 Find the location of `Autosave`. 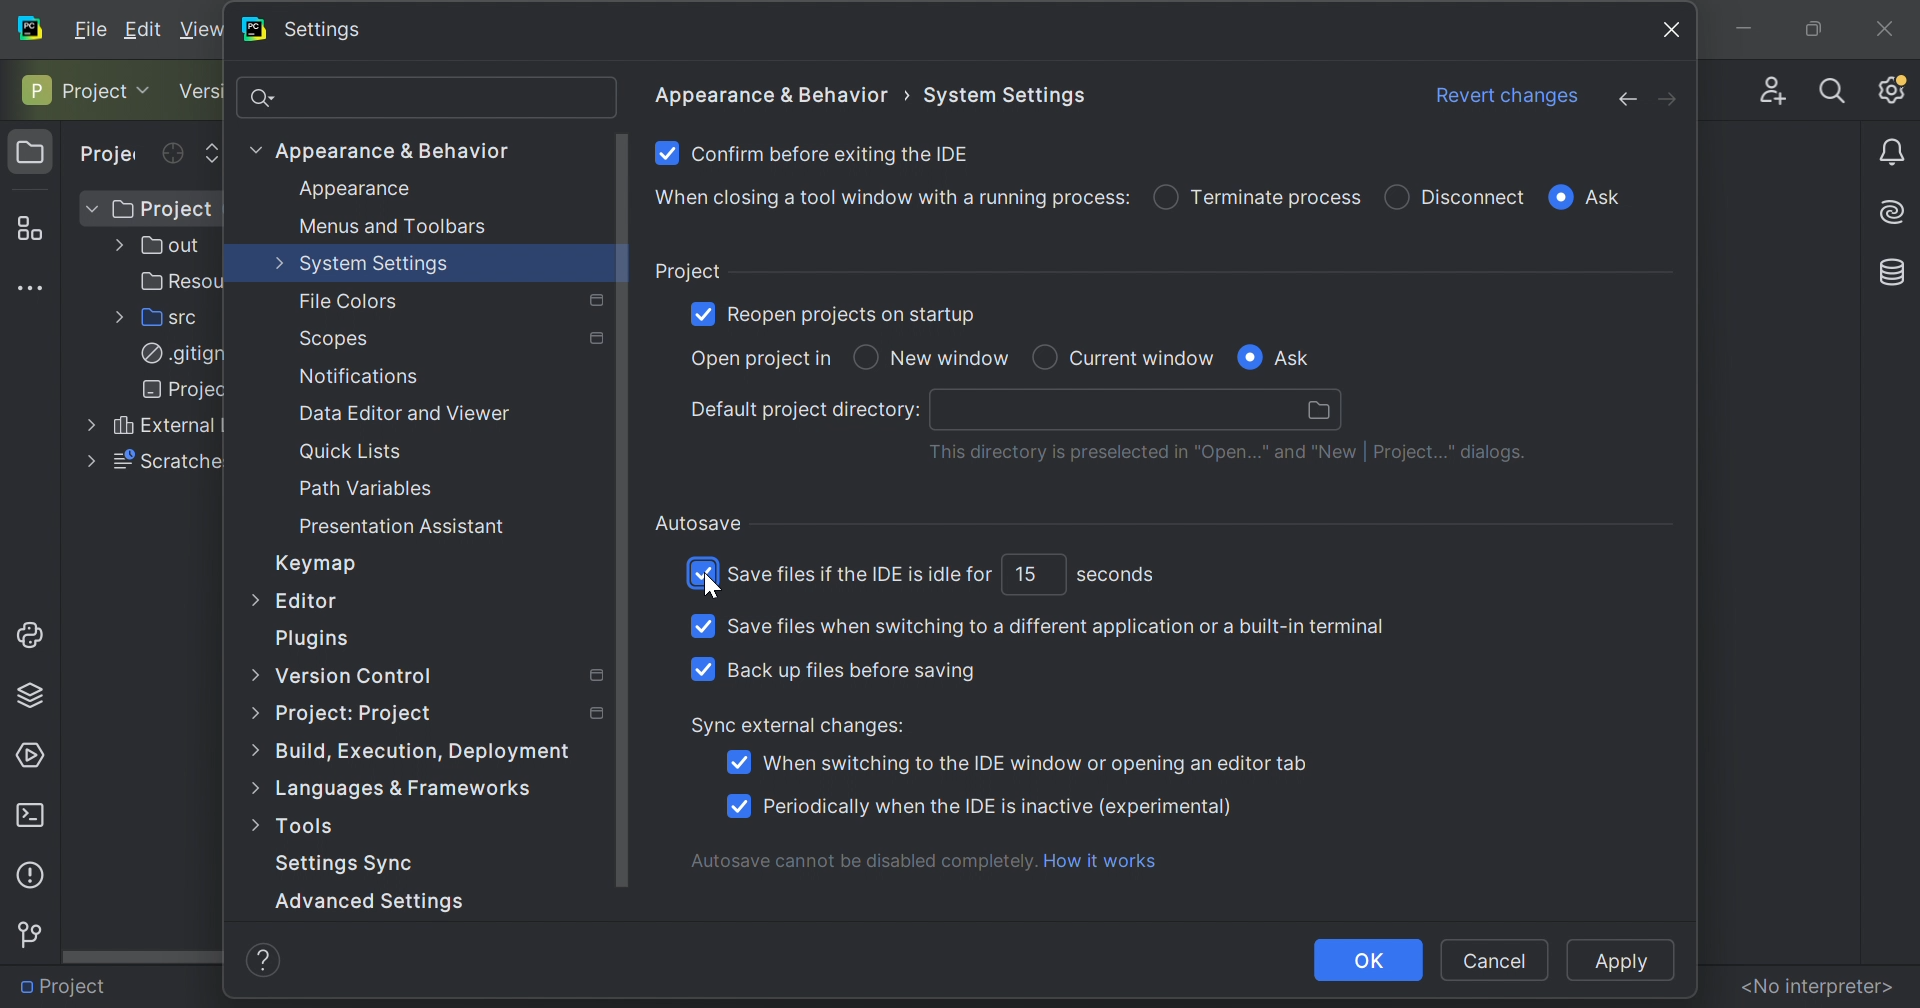

Autosave is located at coordinates (699, 523).